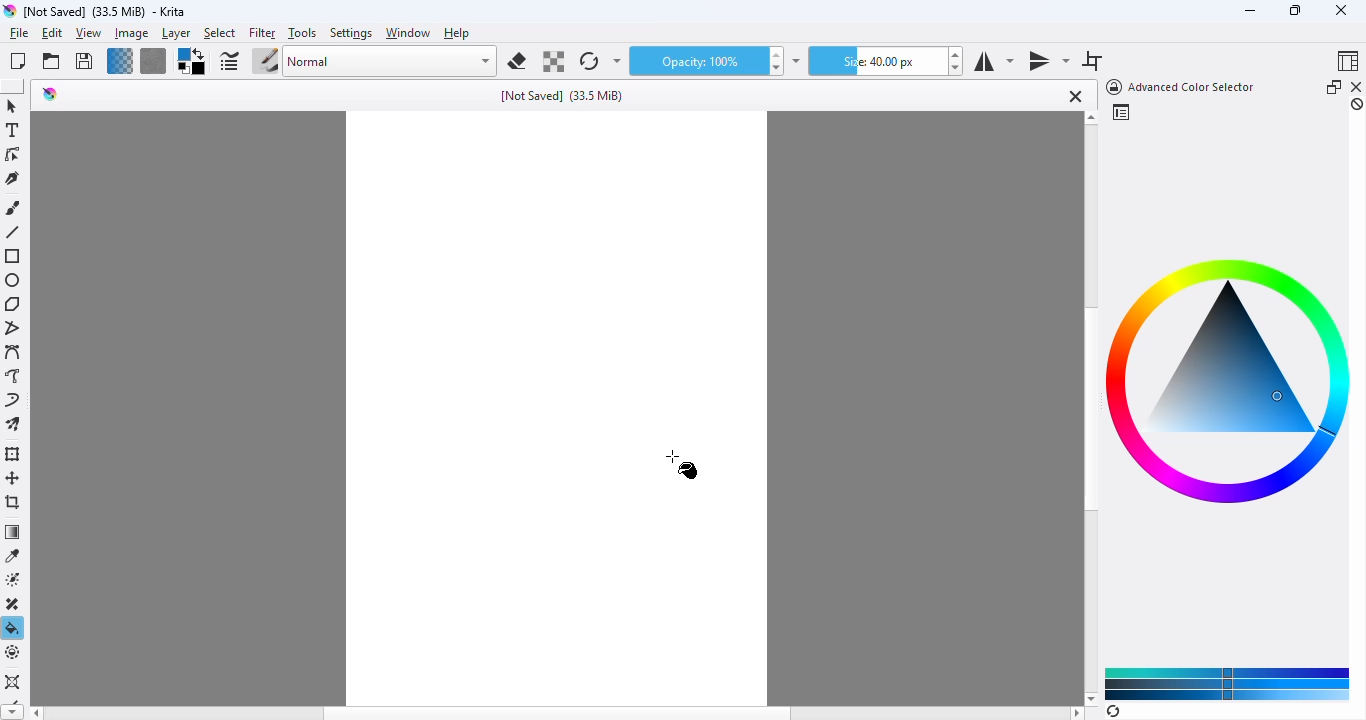 This screenshot has height=720, width=1366. What do you see at coordinates (13, 178) in the screenshot?
I see `calligraphy` at bounding box center [13, 178].